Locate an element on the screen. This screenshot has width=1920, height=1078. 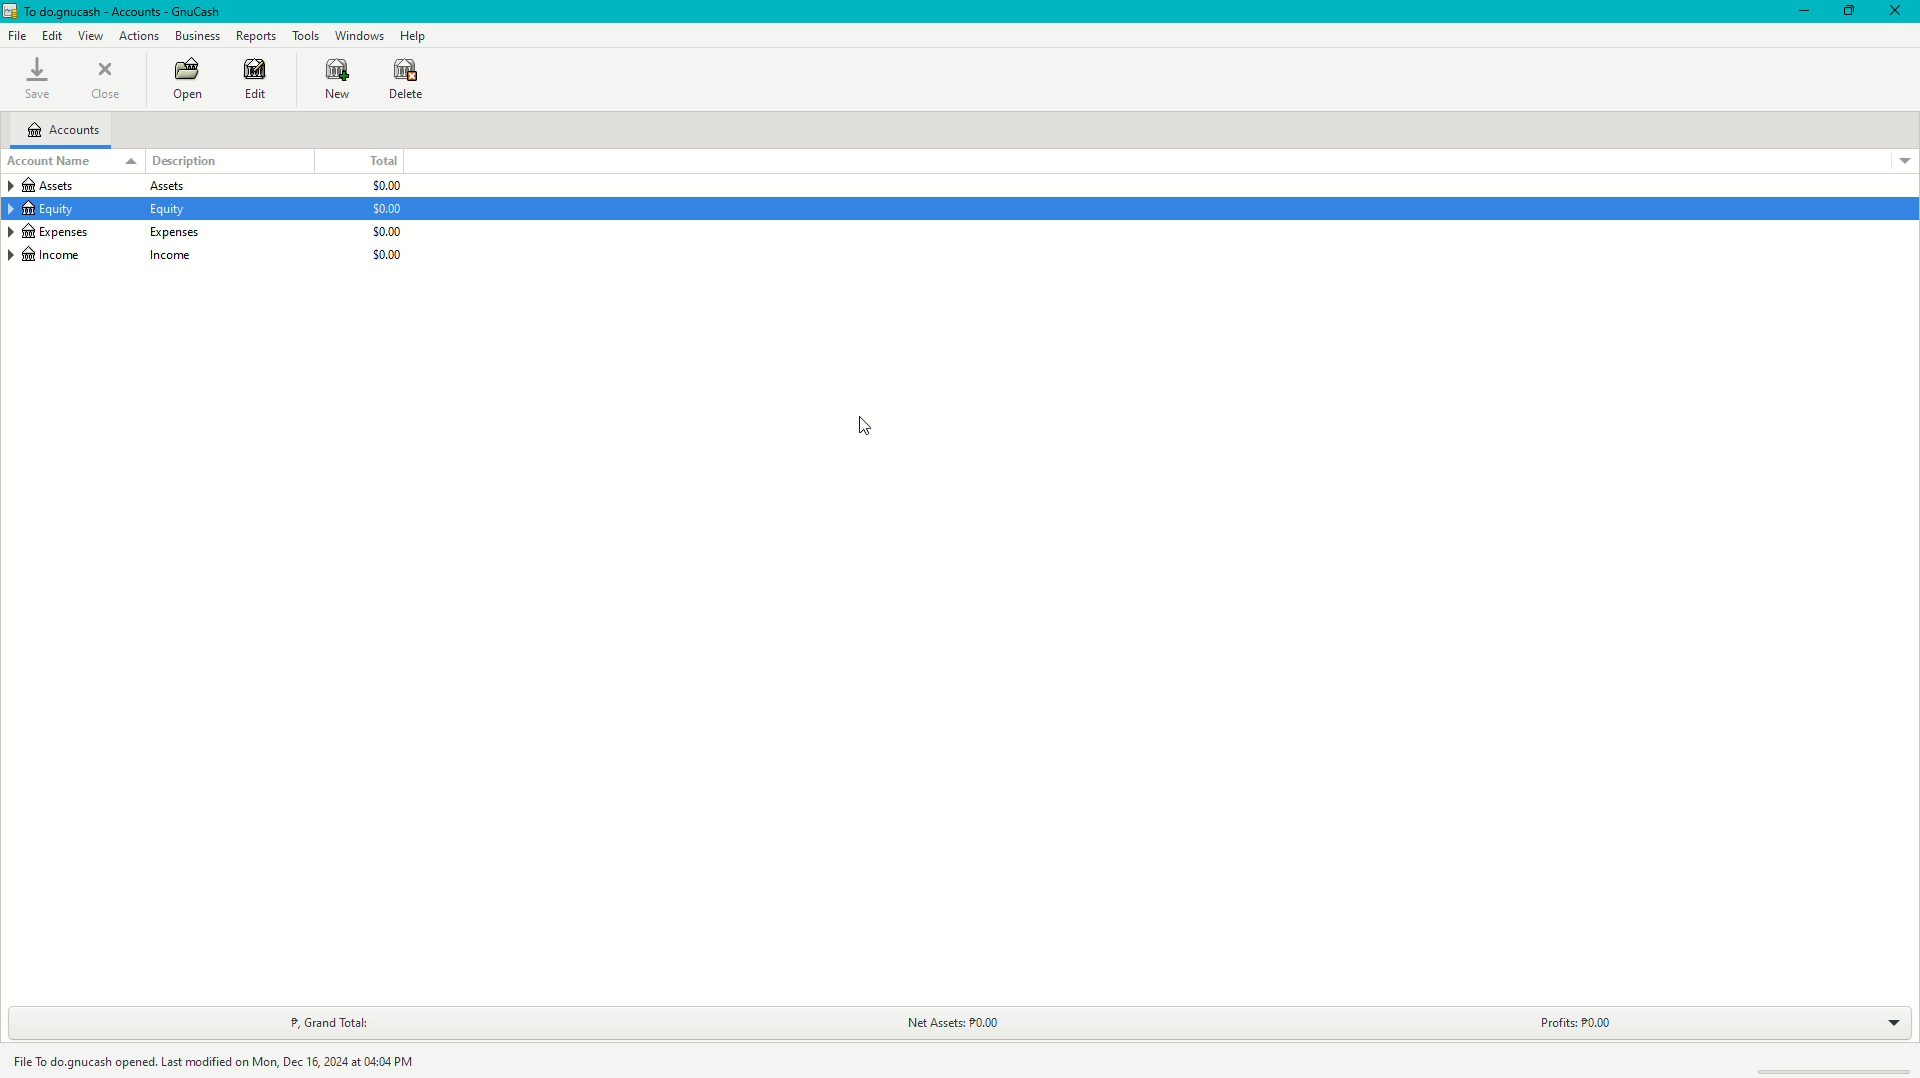
$0 is located at coordinates (384, 186).